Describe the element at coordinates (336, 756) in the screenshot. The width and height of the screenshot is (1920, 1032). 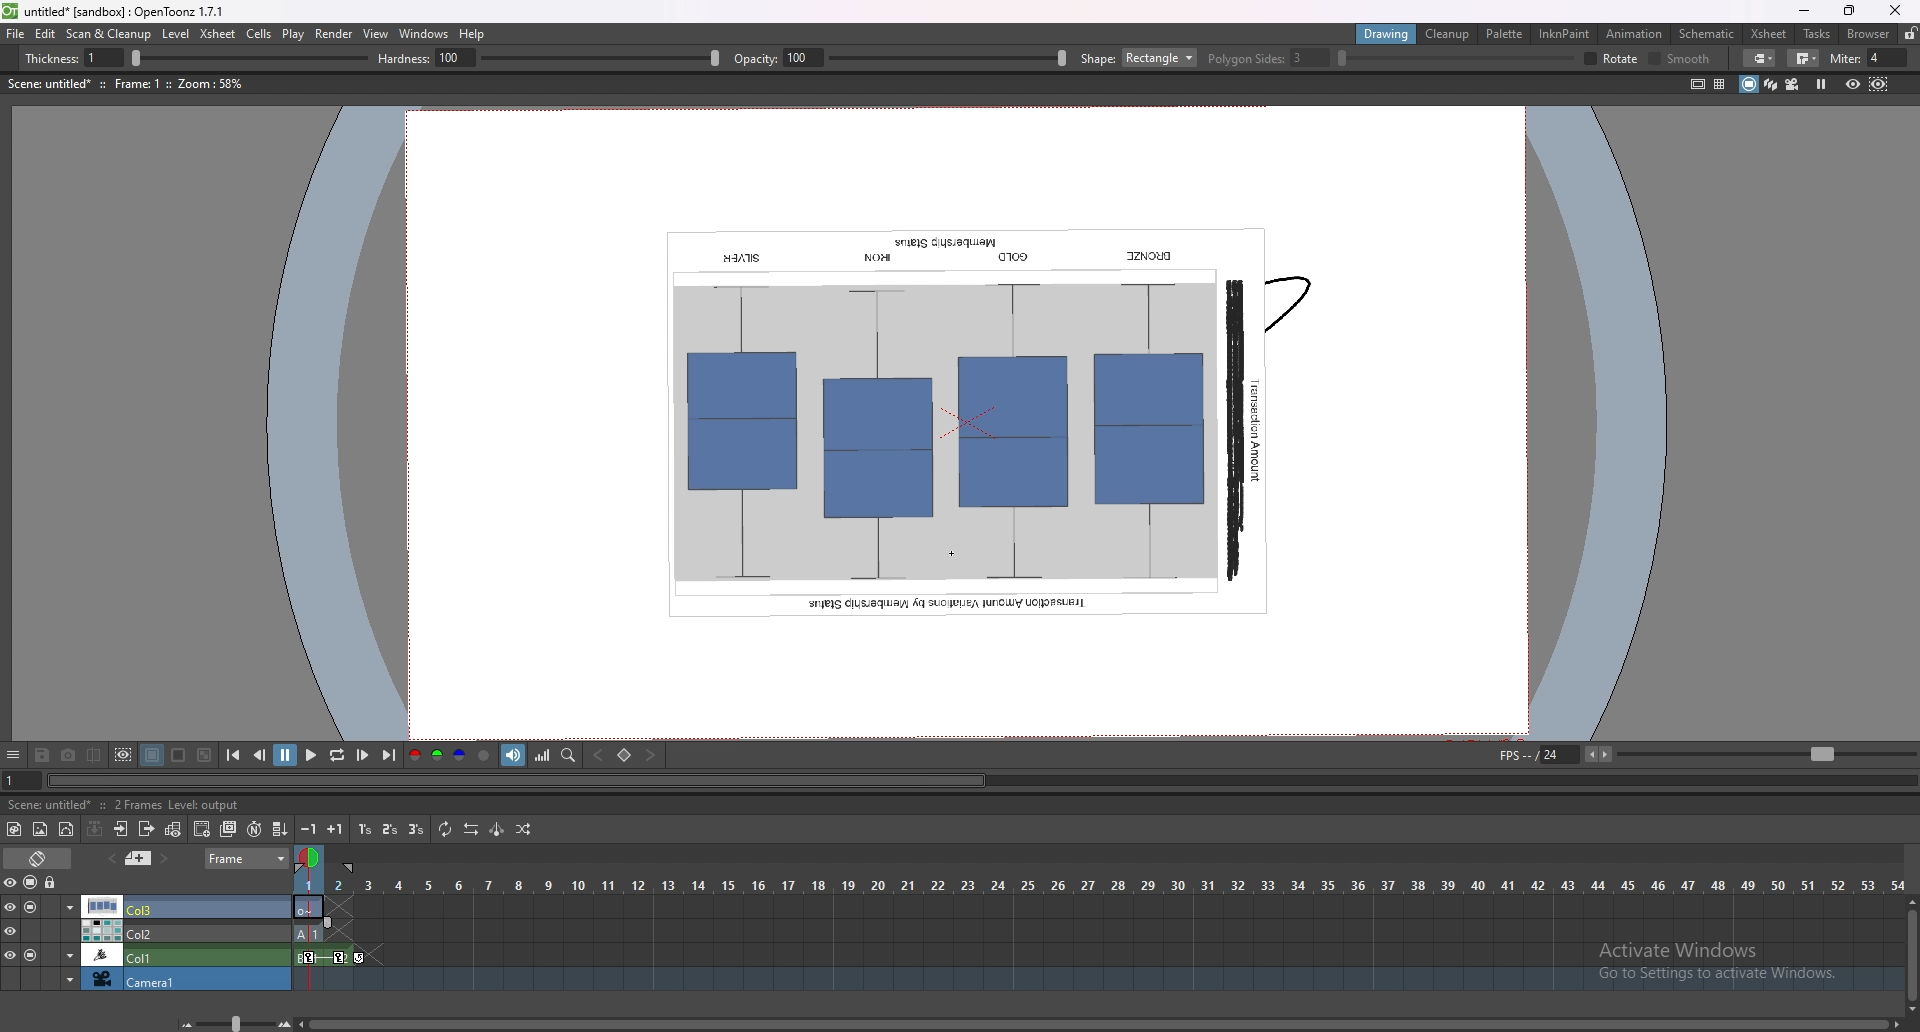
I see `loop` at that location.